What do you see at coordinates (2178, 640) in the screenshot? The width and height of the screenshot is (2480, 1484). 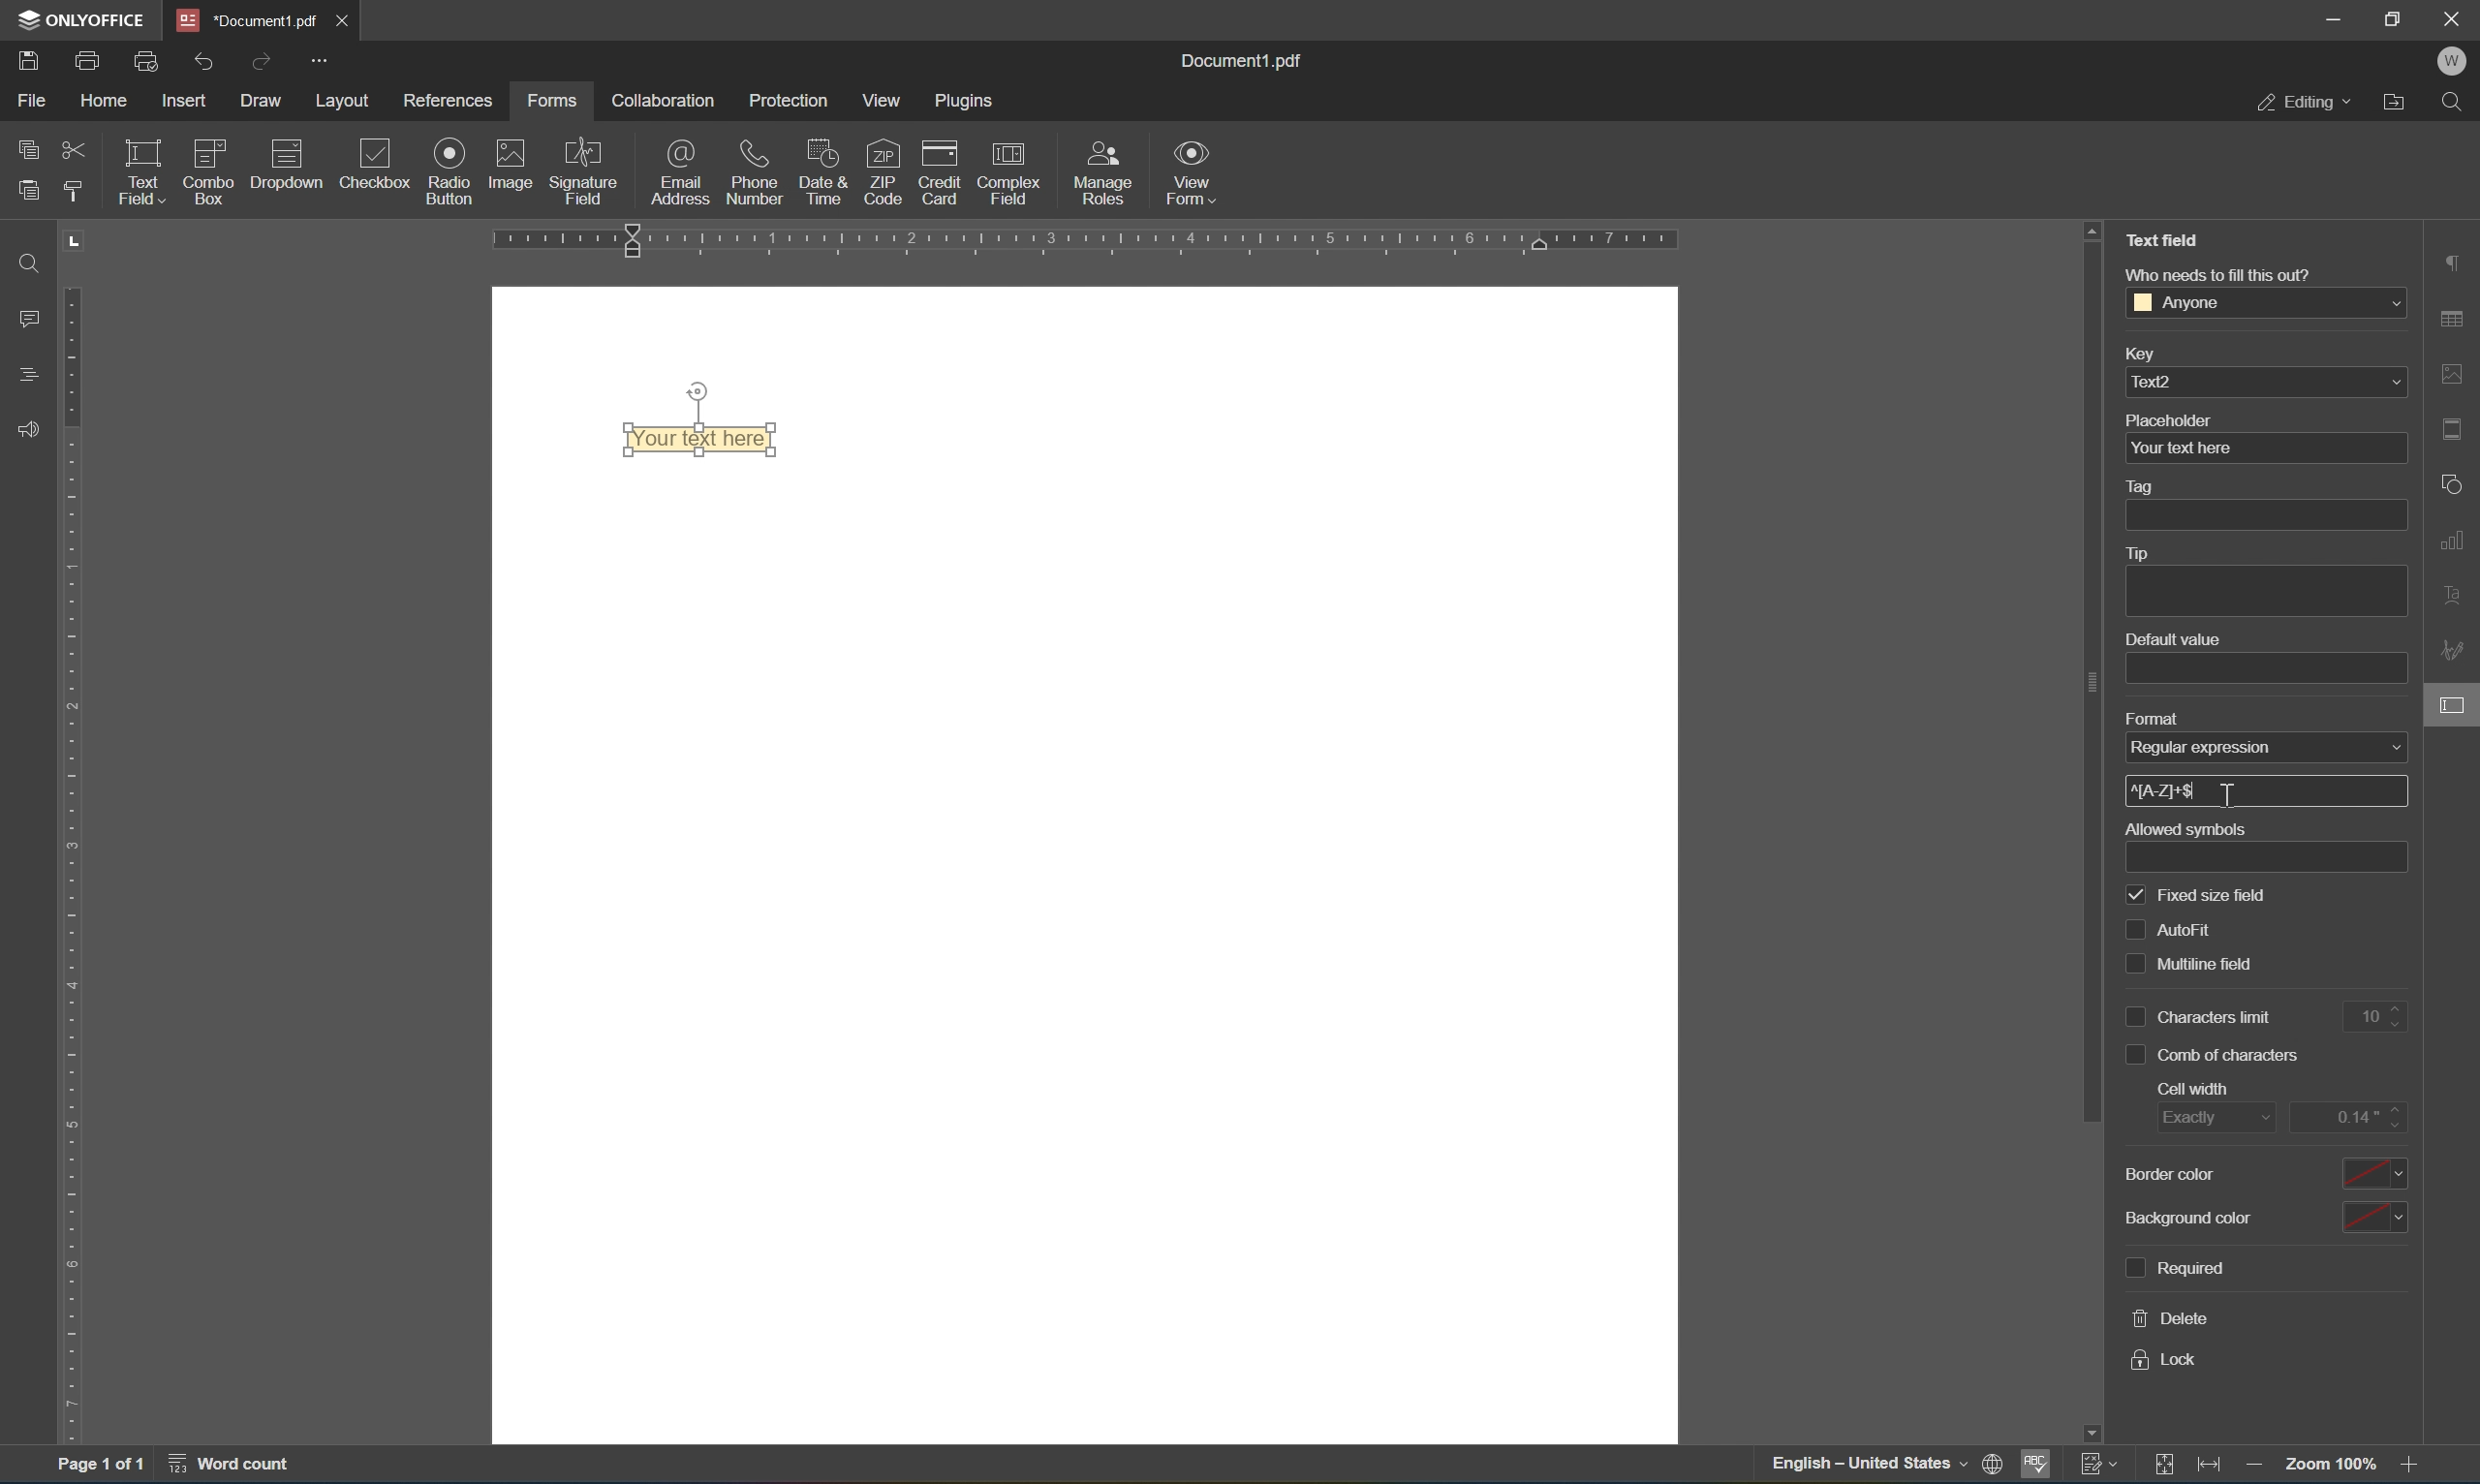 I see `default value` at bounding box center [2178, 640].